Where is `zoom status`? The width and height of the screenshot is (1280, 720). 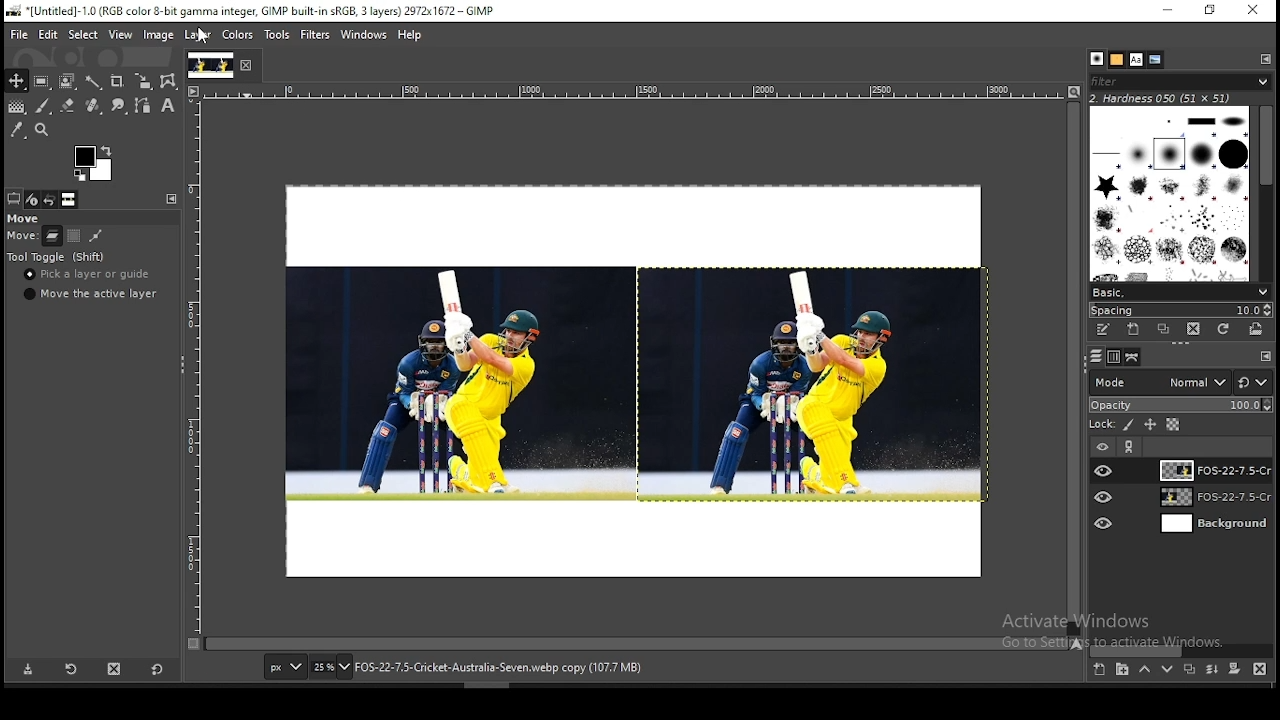 zoom status is located at coordinates (331, 669).